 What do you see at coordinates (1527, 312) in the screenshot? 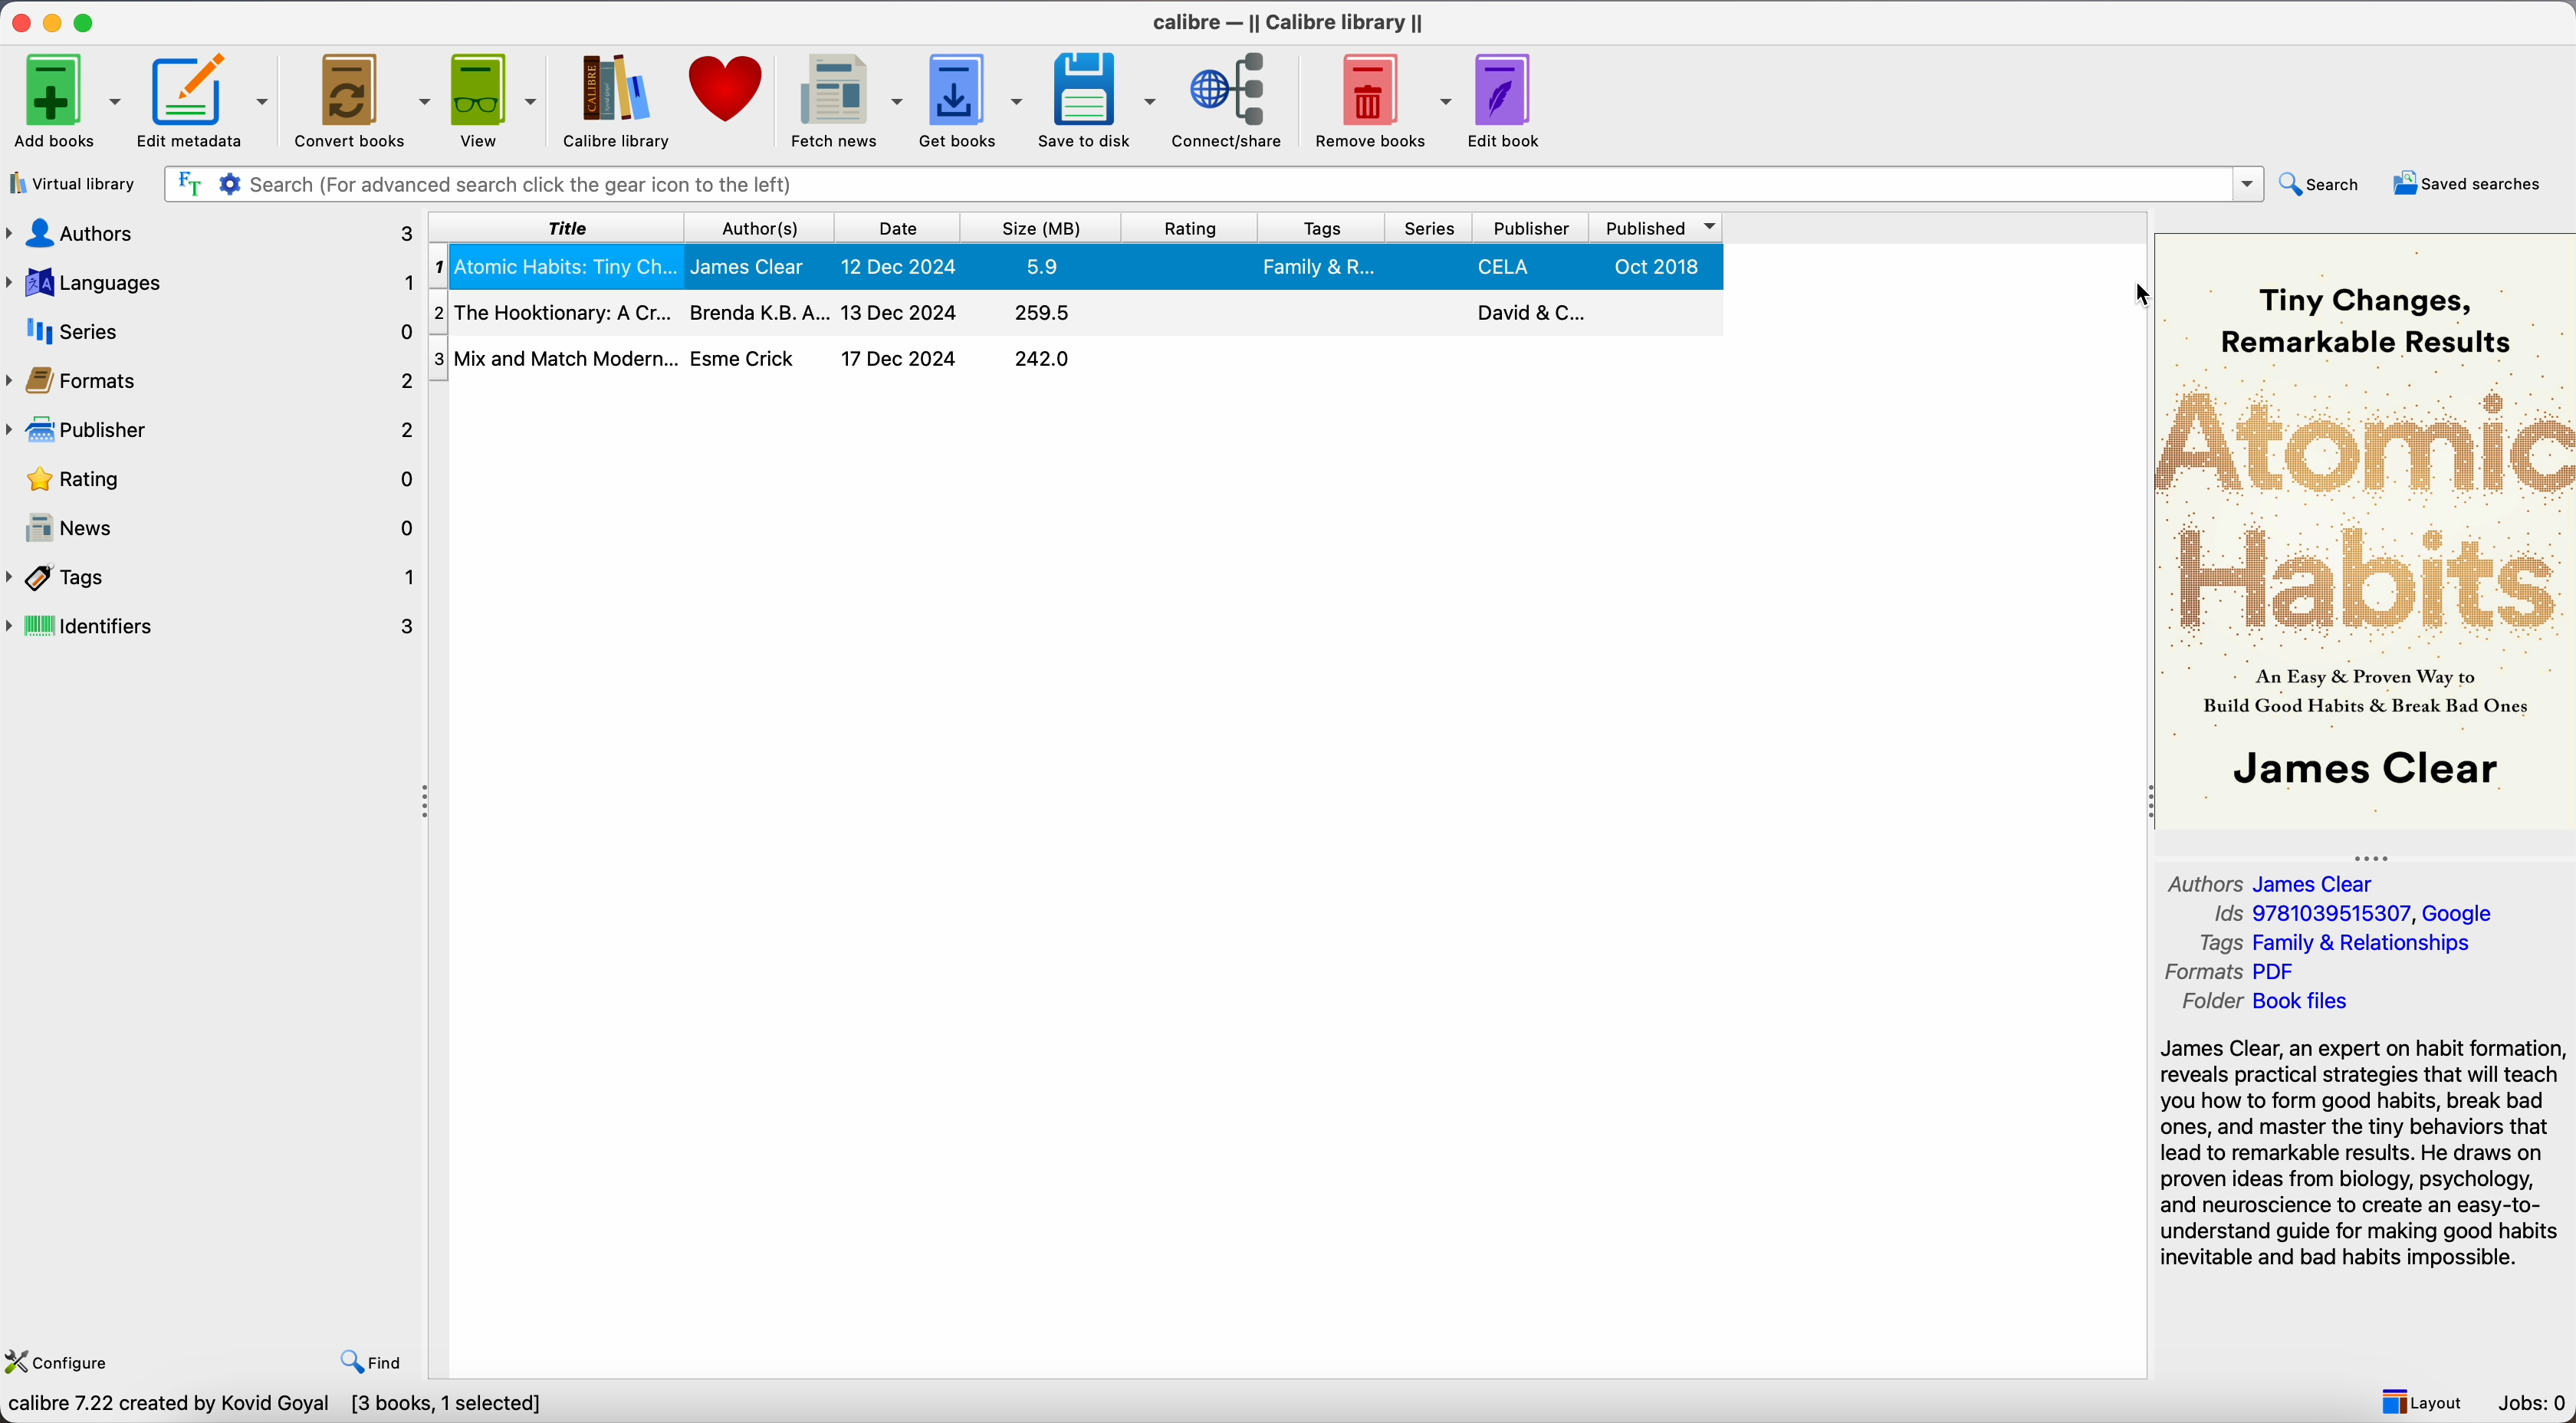
I see `David & C...` at bounding box center [1527, 312].